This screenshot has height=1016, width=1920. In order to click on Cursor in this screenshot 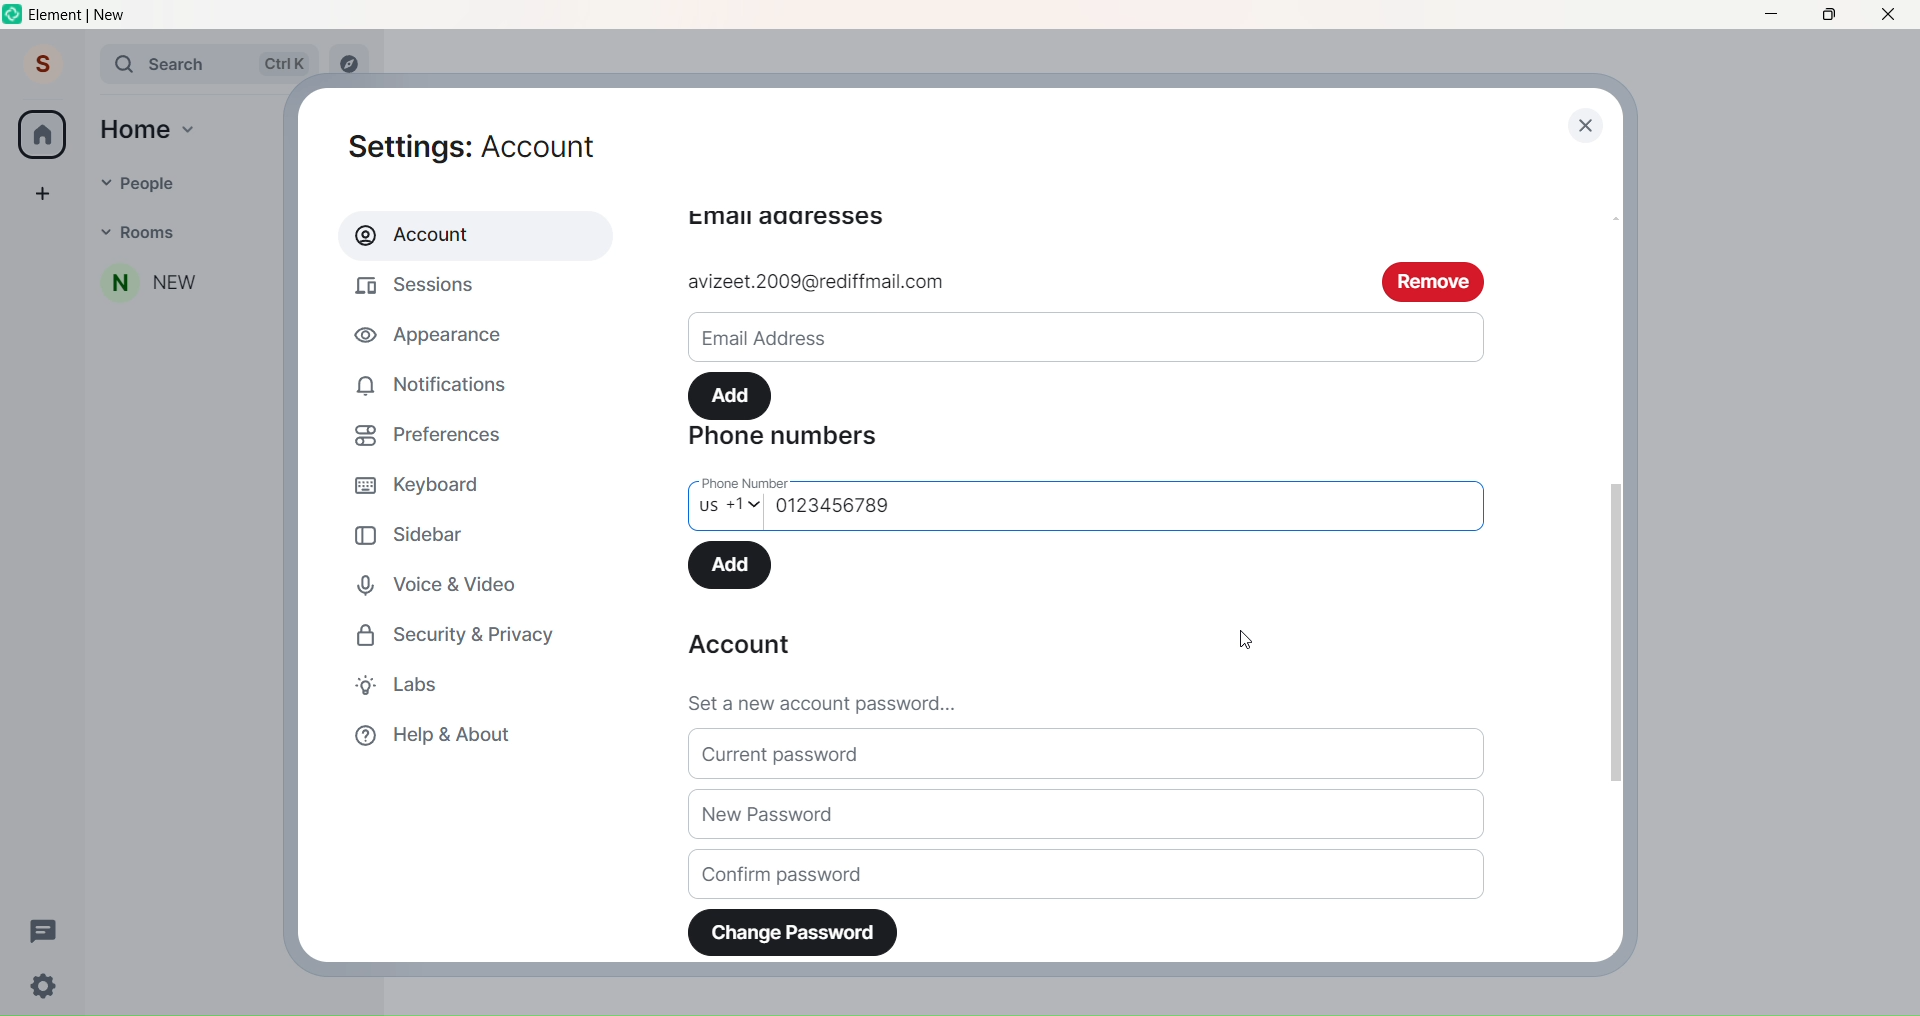, I will do `click(1248, 638)`.